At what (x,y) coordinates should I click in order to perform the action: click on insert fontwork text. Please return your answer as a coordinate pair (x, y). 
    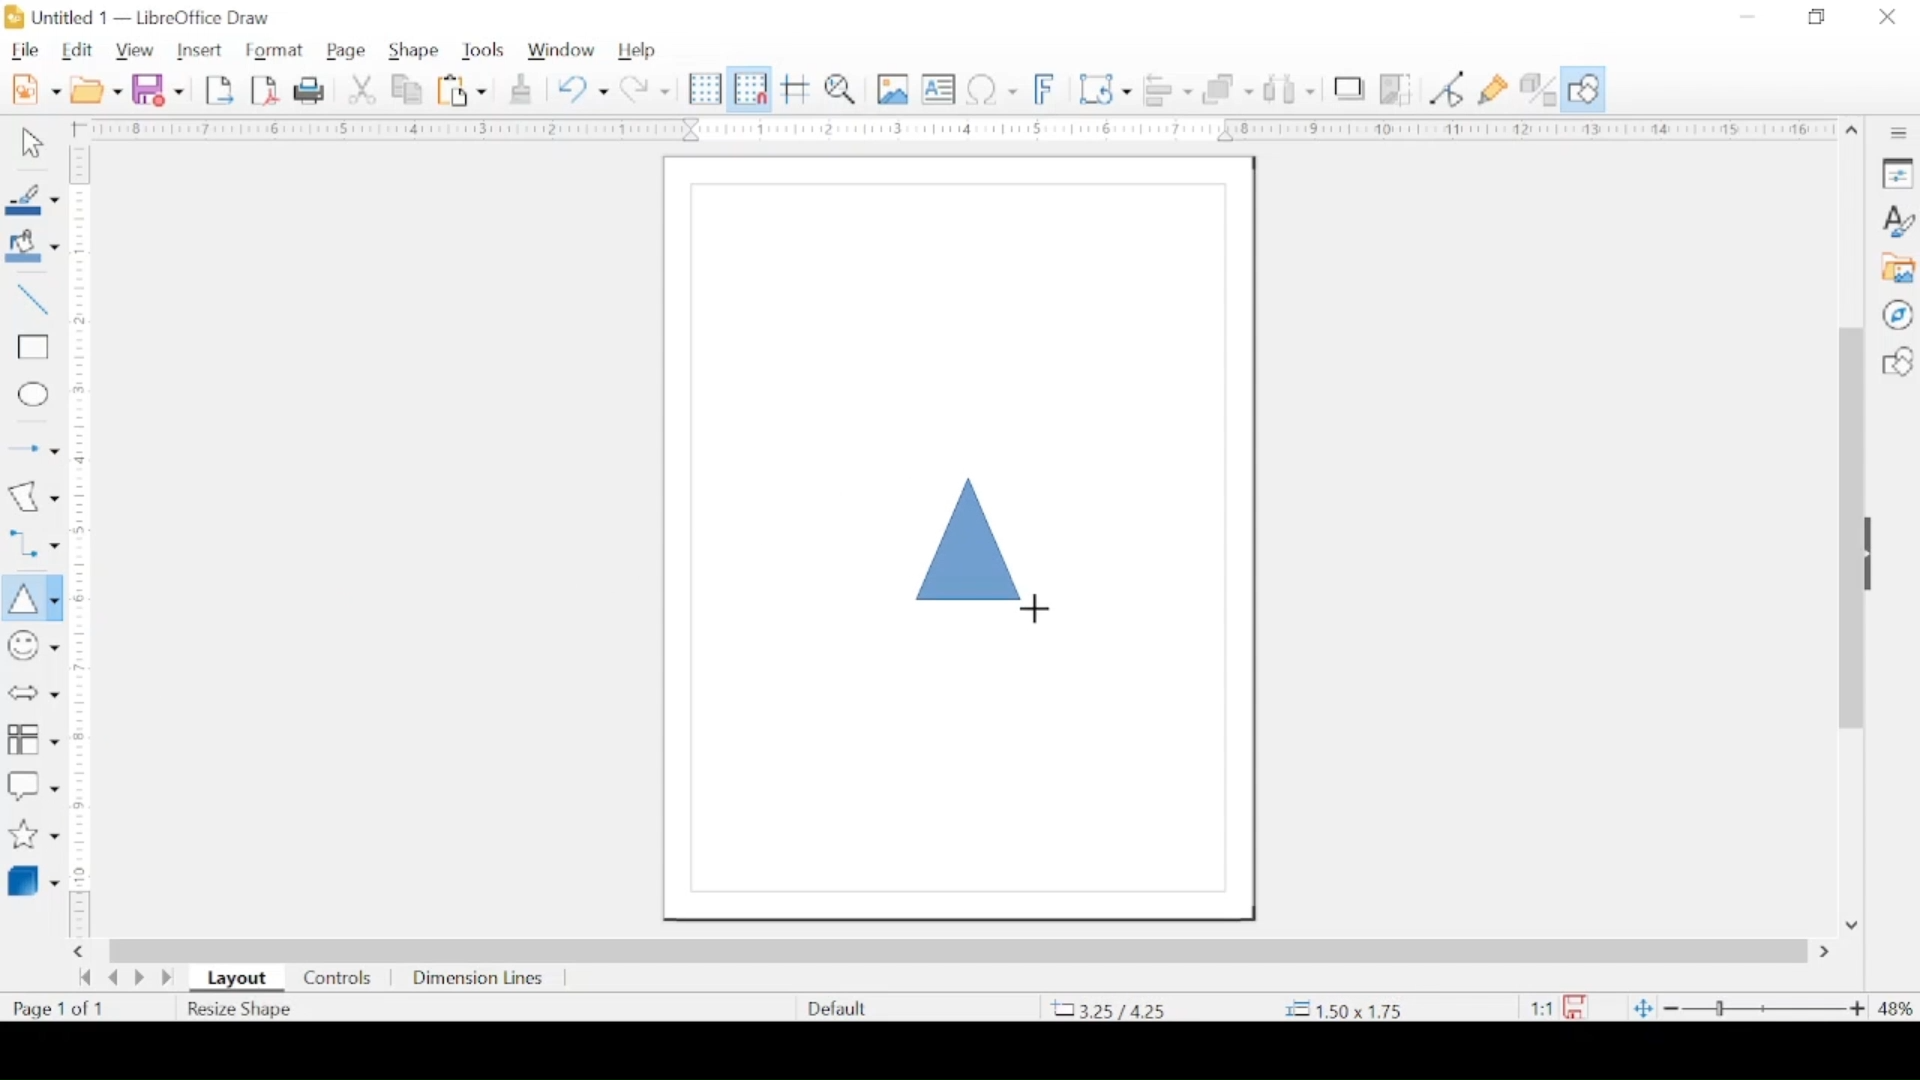
    Looking at the image, I should click on (1047, 88).